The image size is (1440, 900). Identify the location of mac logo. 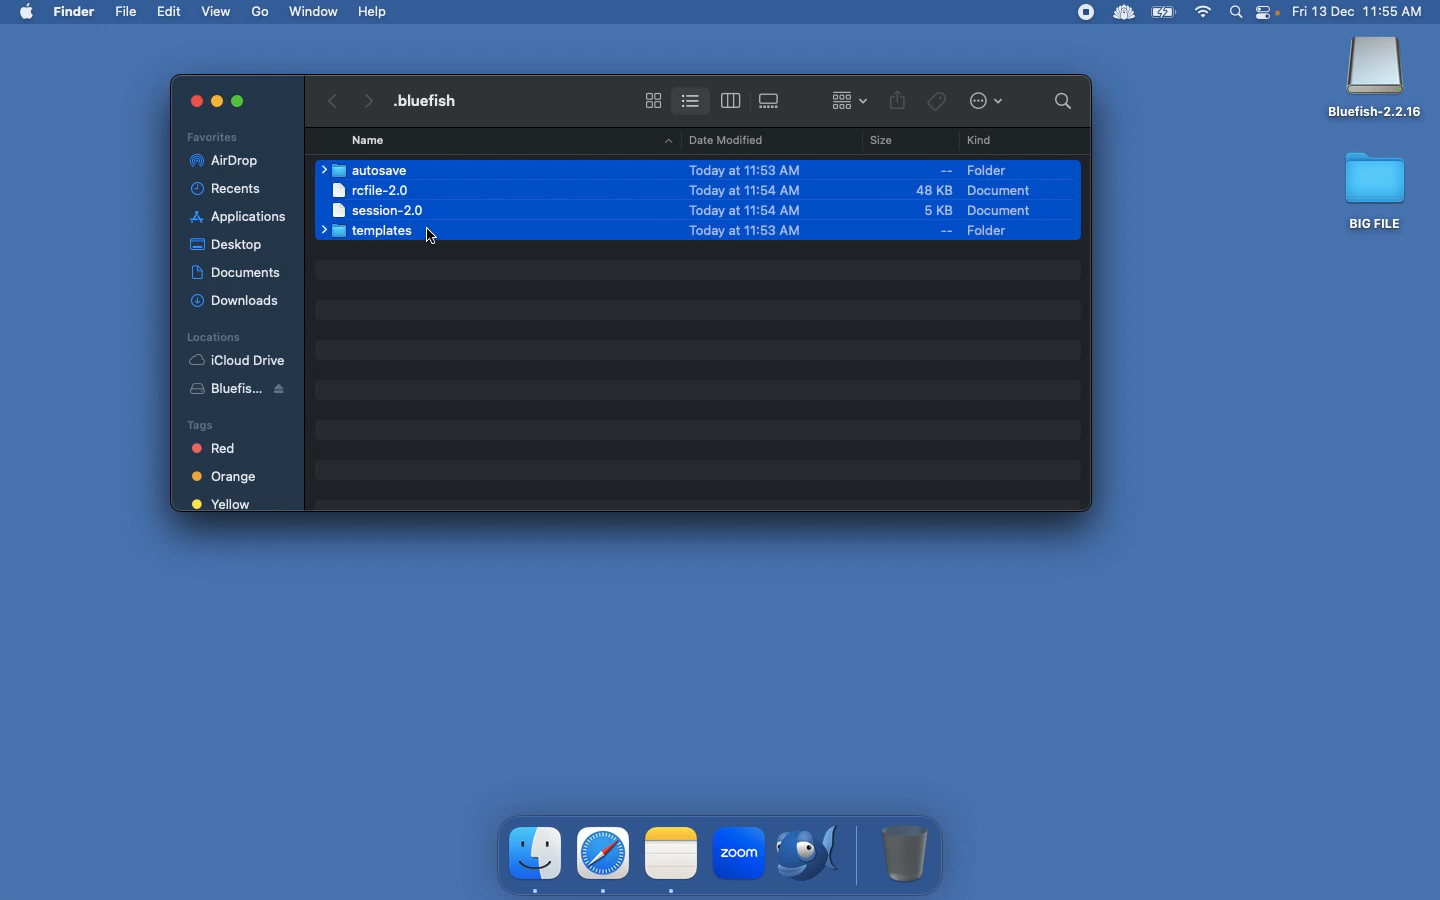
(26, 10).